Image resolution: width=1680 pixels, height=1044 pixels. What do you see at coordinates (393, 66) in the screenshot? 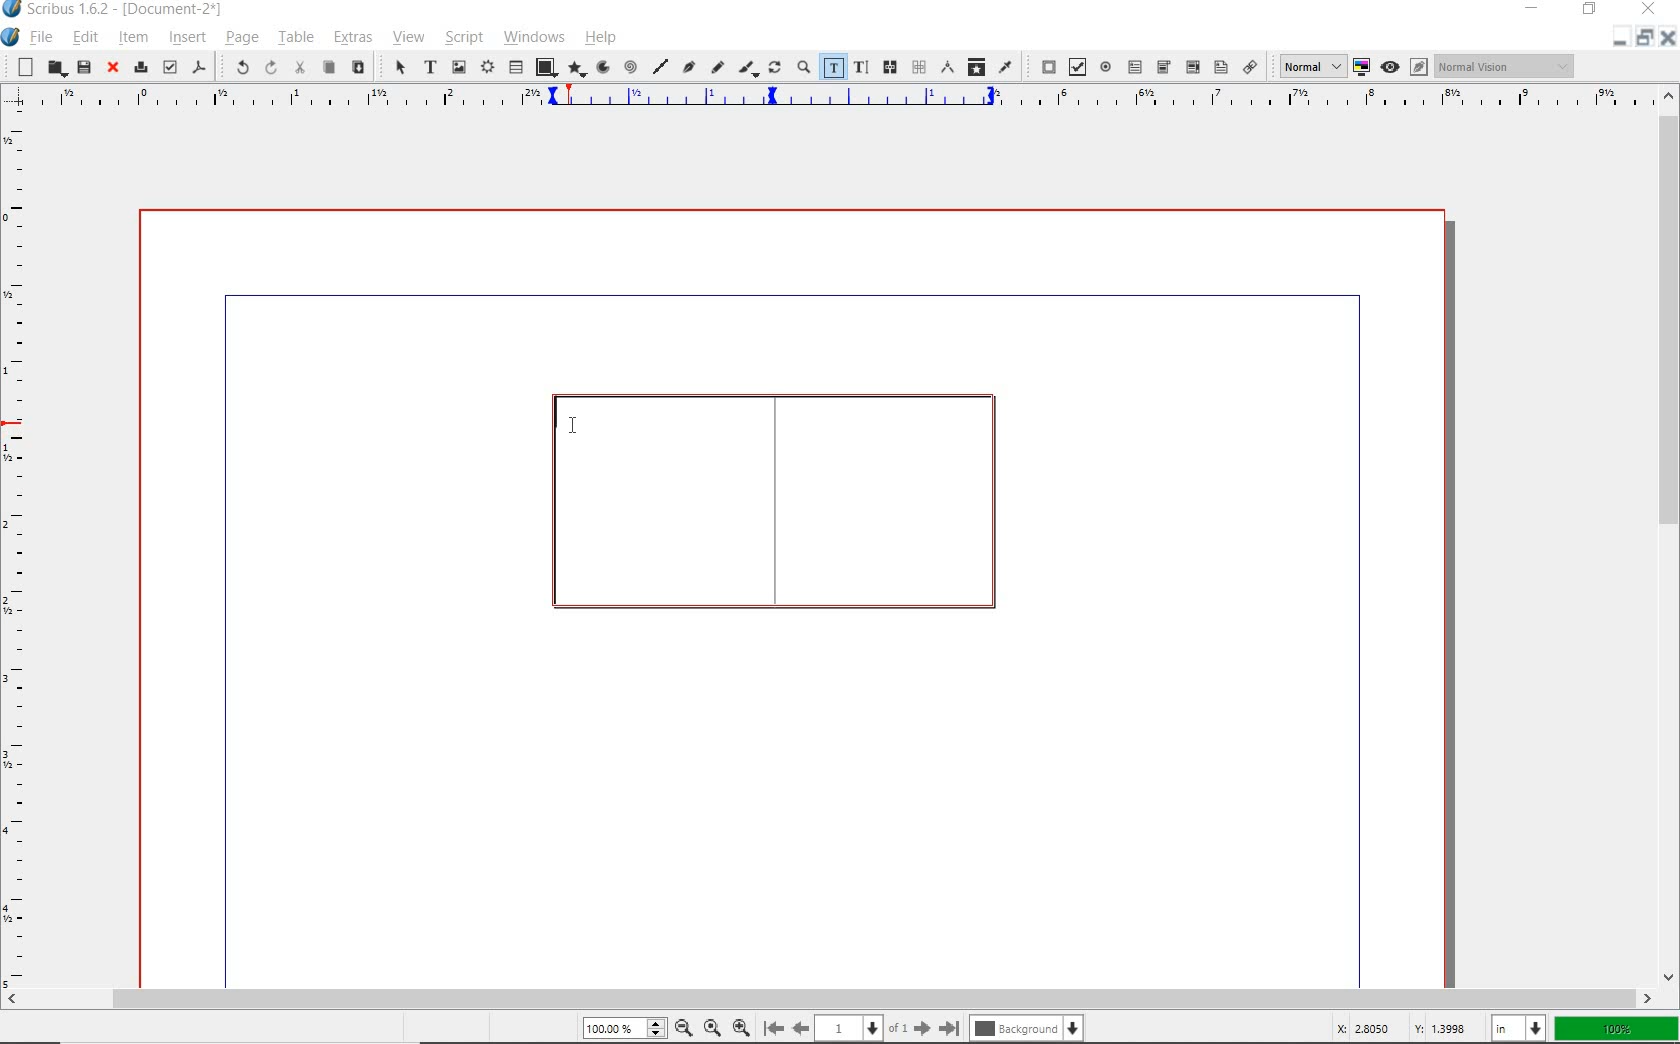
I see `select item` at bounding box center [393, 66].